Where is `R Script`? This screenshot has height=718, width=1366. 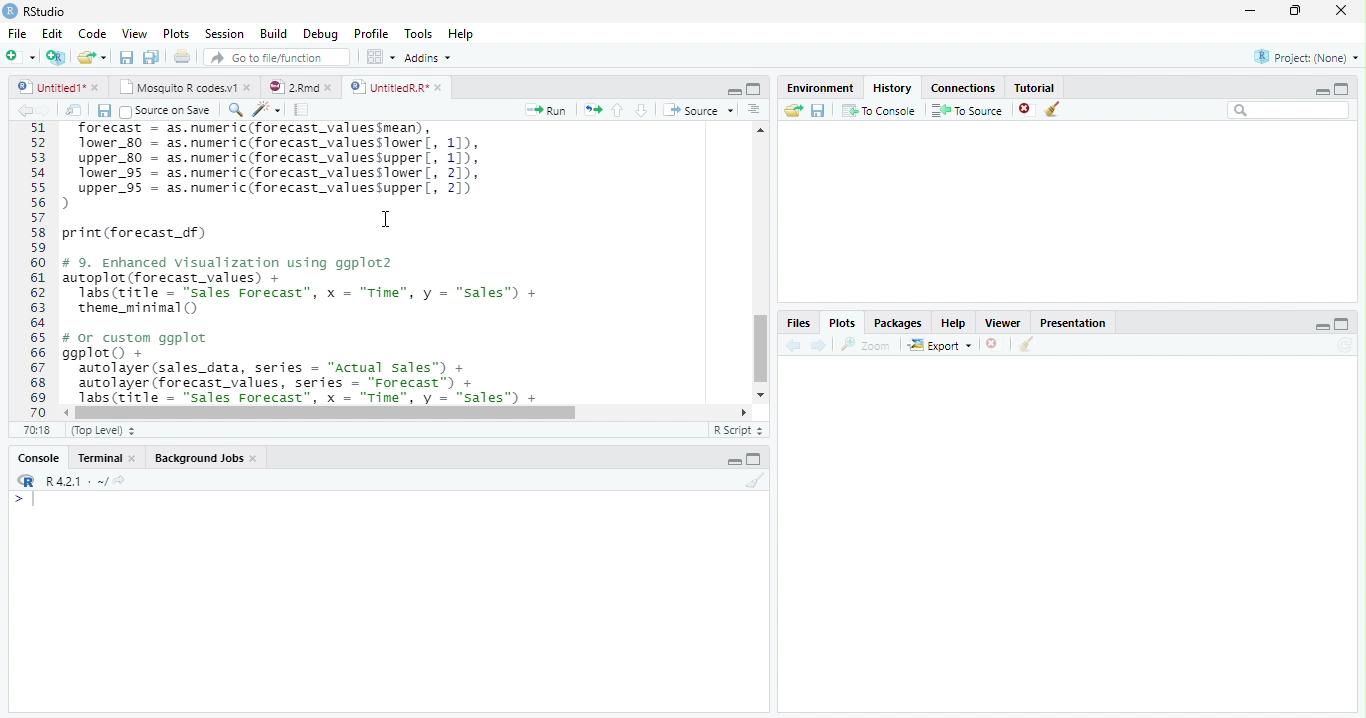 R Script is located at coordinates (737, 431).